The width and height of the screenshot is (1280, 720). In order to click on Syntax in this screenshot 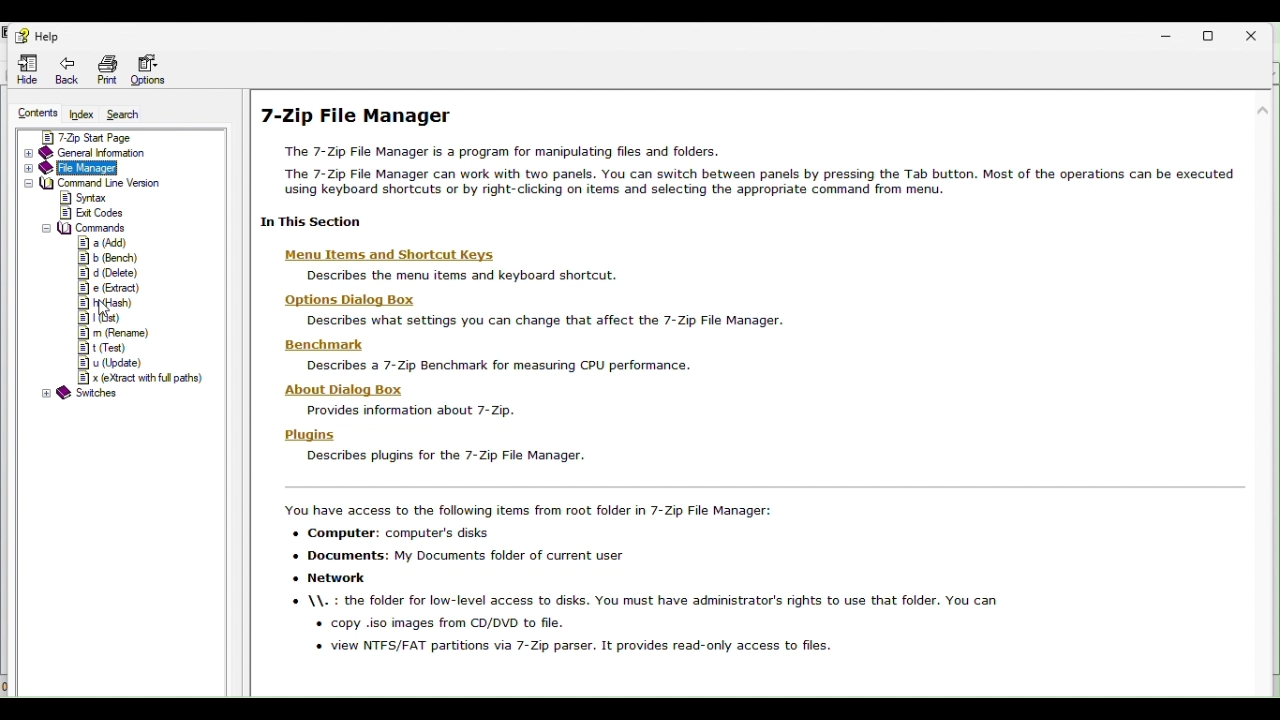, I will do `click(102, 199)`.